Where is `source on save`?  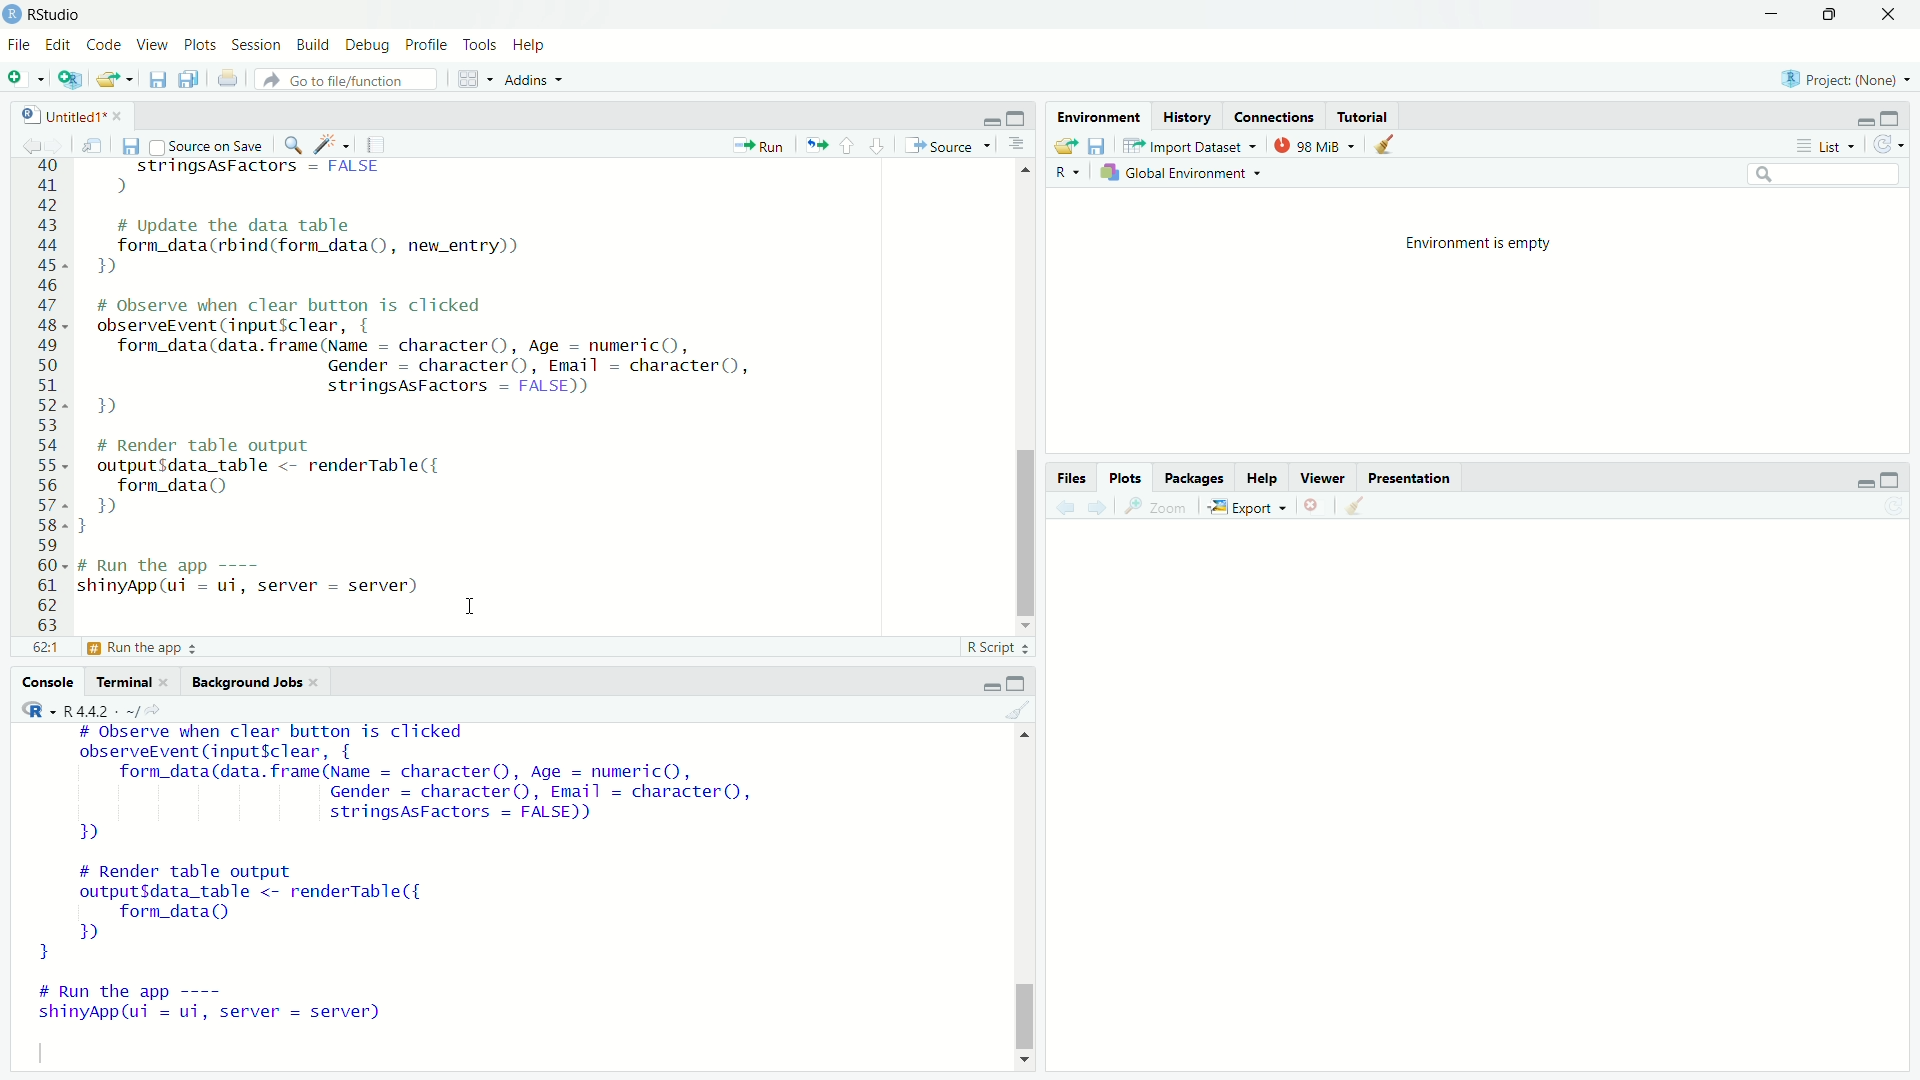
source on save is located at coordinates (206, 144).